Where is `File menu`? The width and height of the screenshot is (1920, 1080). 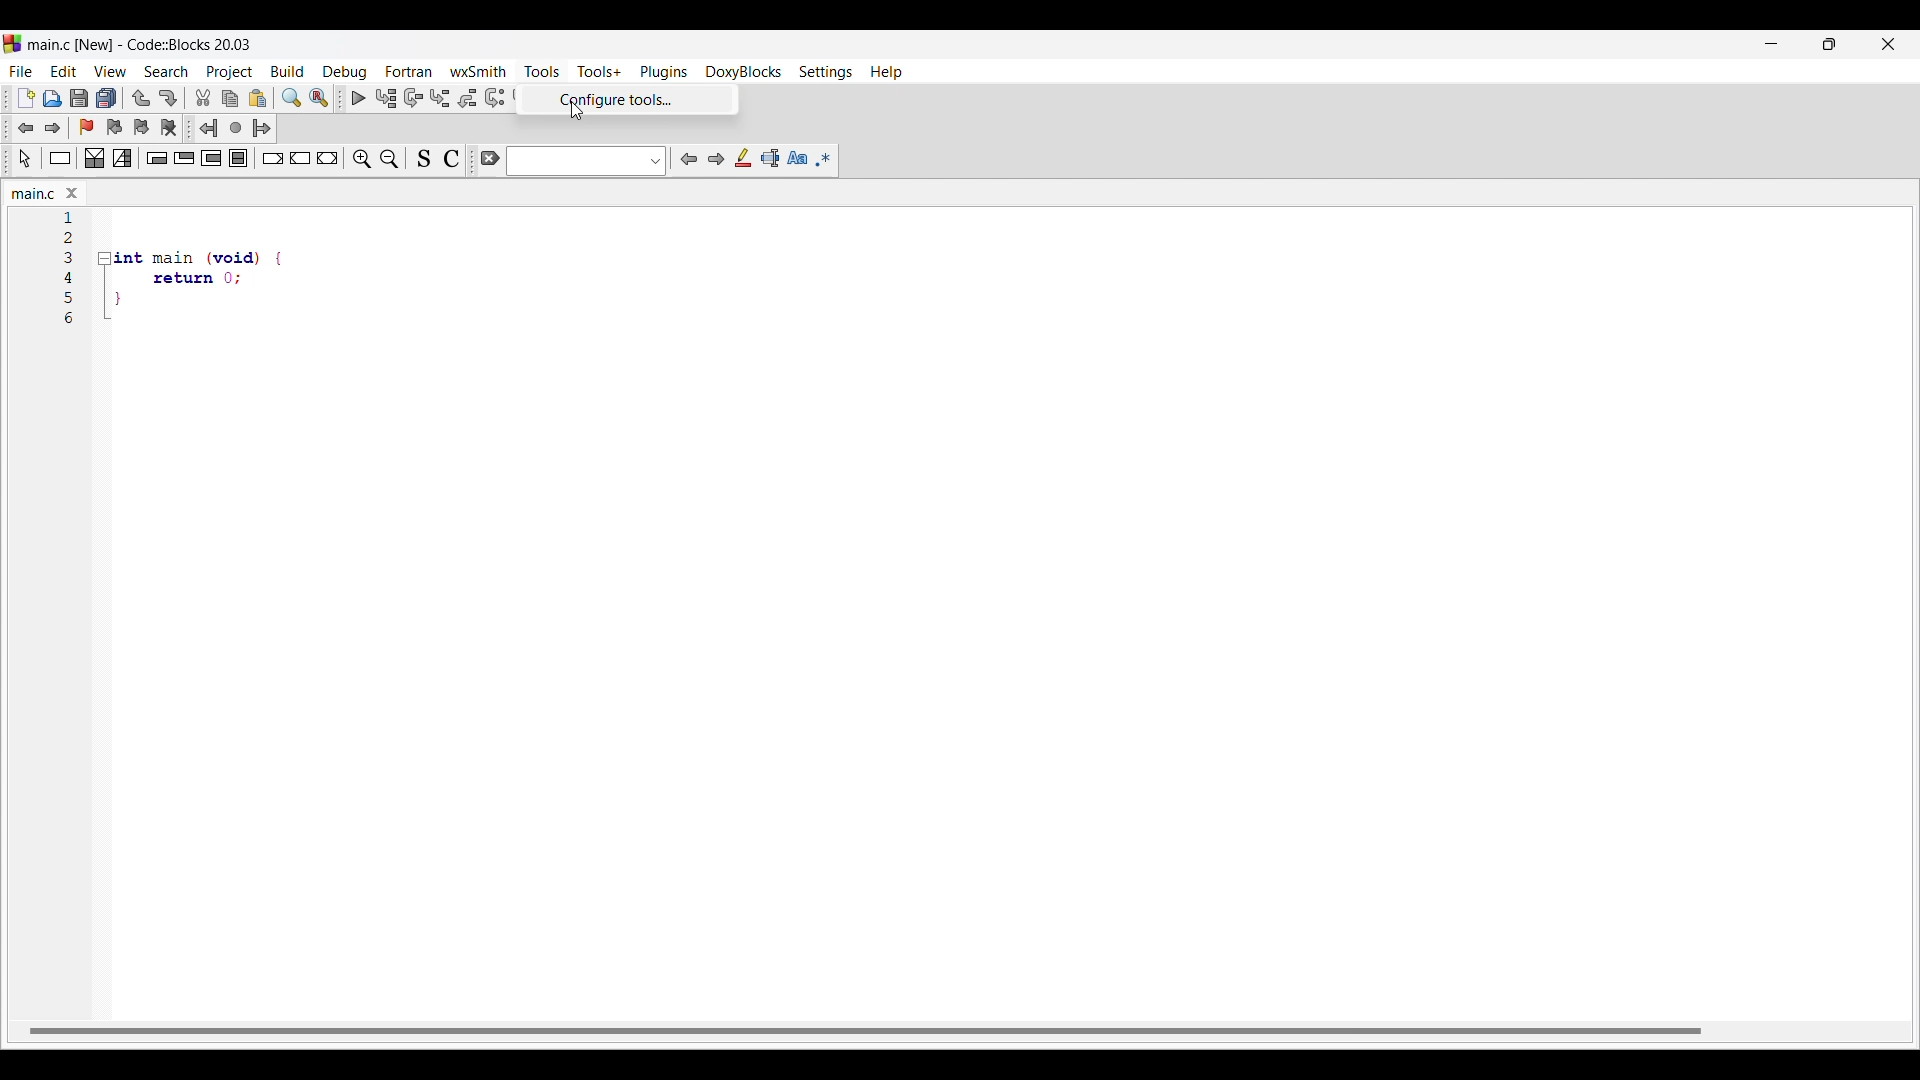 File menu is located at coordinates (21, 72).